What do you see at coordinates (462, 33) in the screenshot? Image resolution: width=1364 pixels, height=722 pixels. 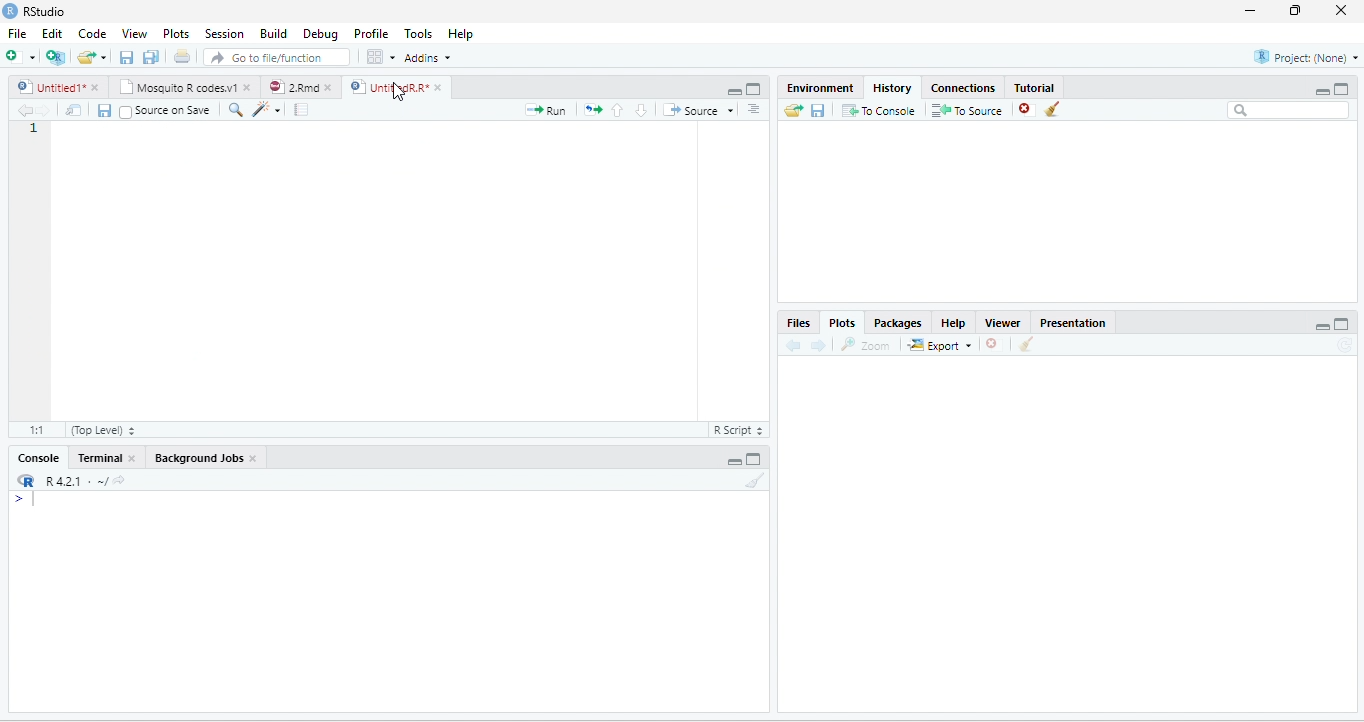 I see `Help` at bounding box center [462, 33].